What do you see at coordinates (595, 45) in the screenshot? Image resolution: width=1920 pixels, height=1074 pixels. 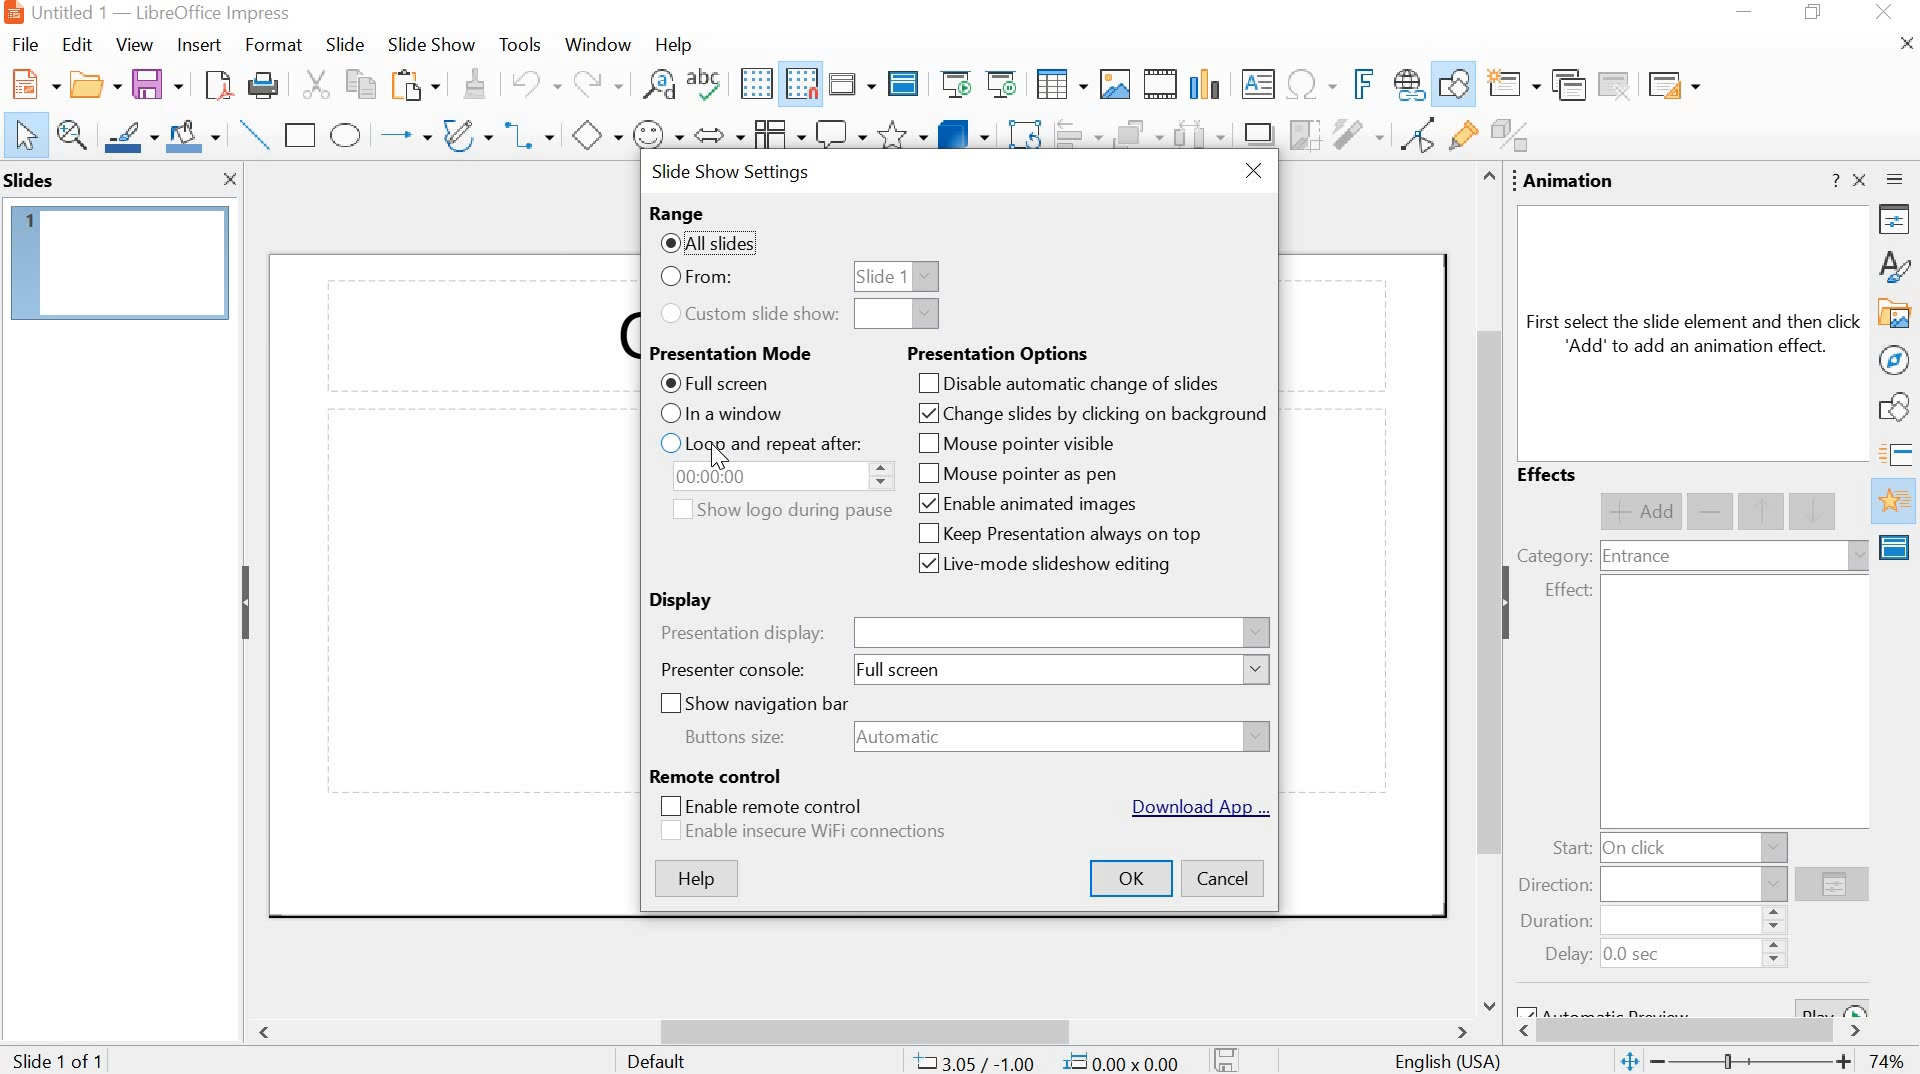 I see `window menu` at bounding box center [595, 45].